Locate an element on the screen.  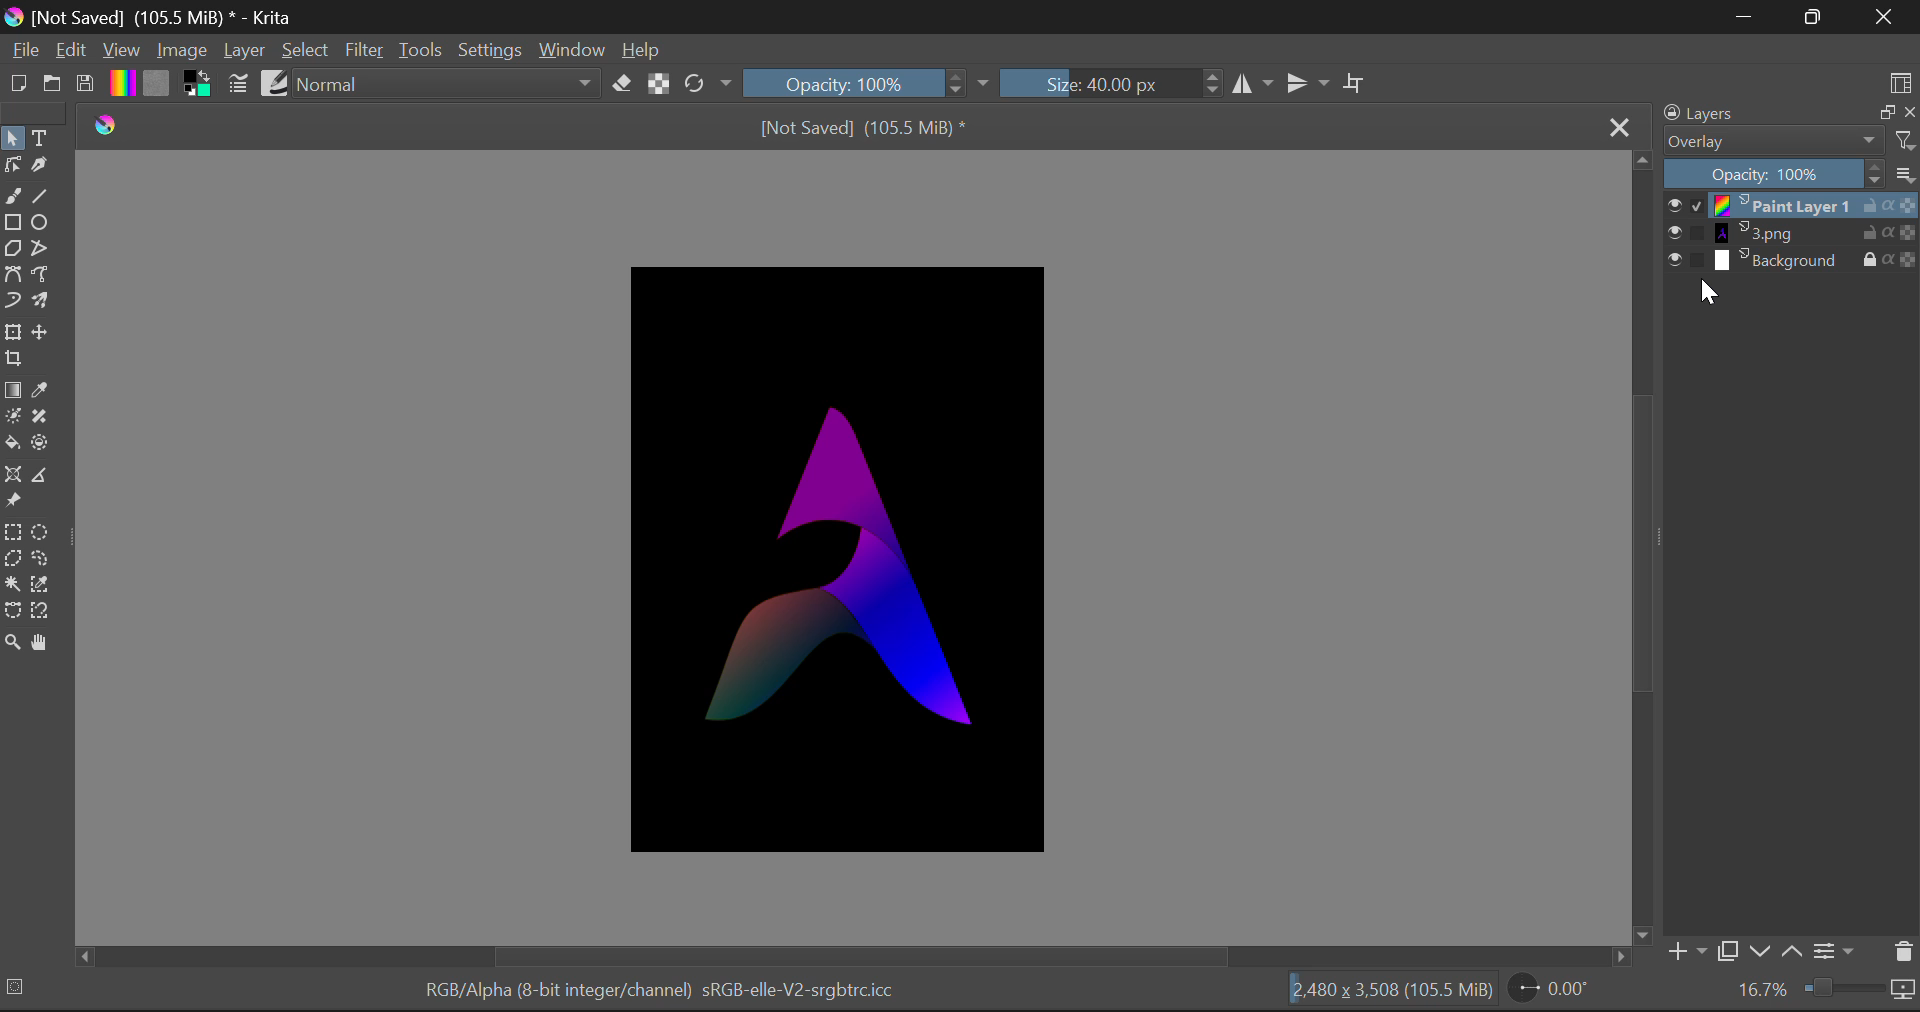
print layer 1 is located at coordinates (1782, 205).